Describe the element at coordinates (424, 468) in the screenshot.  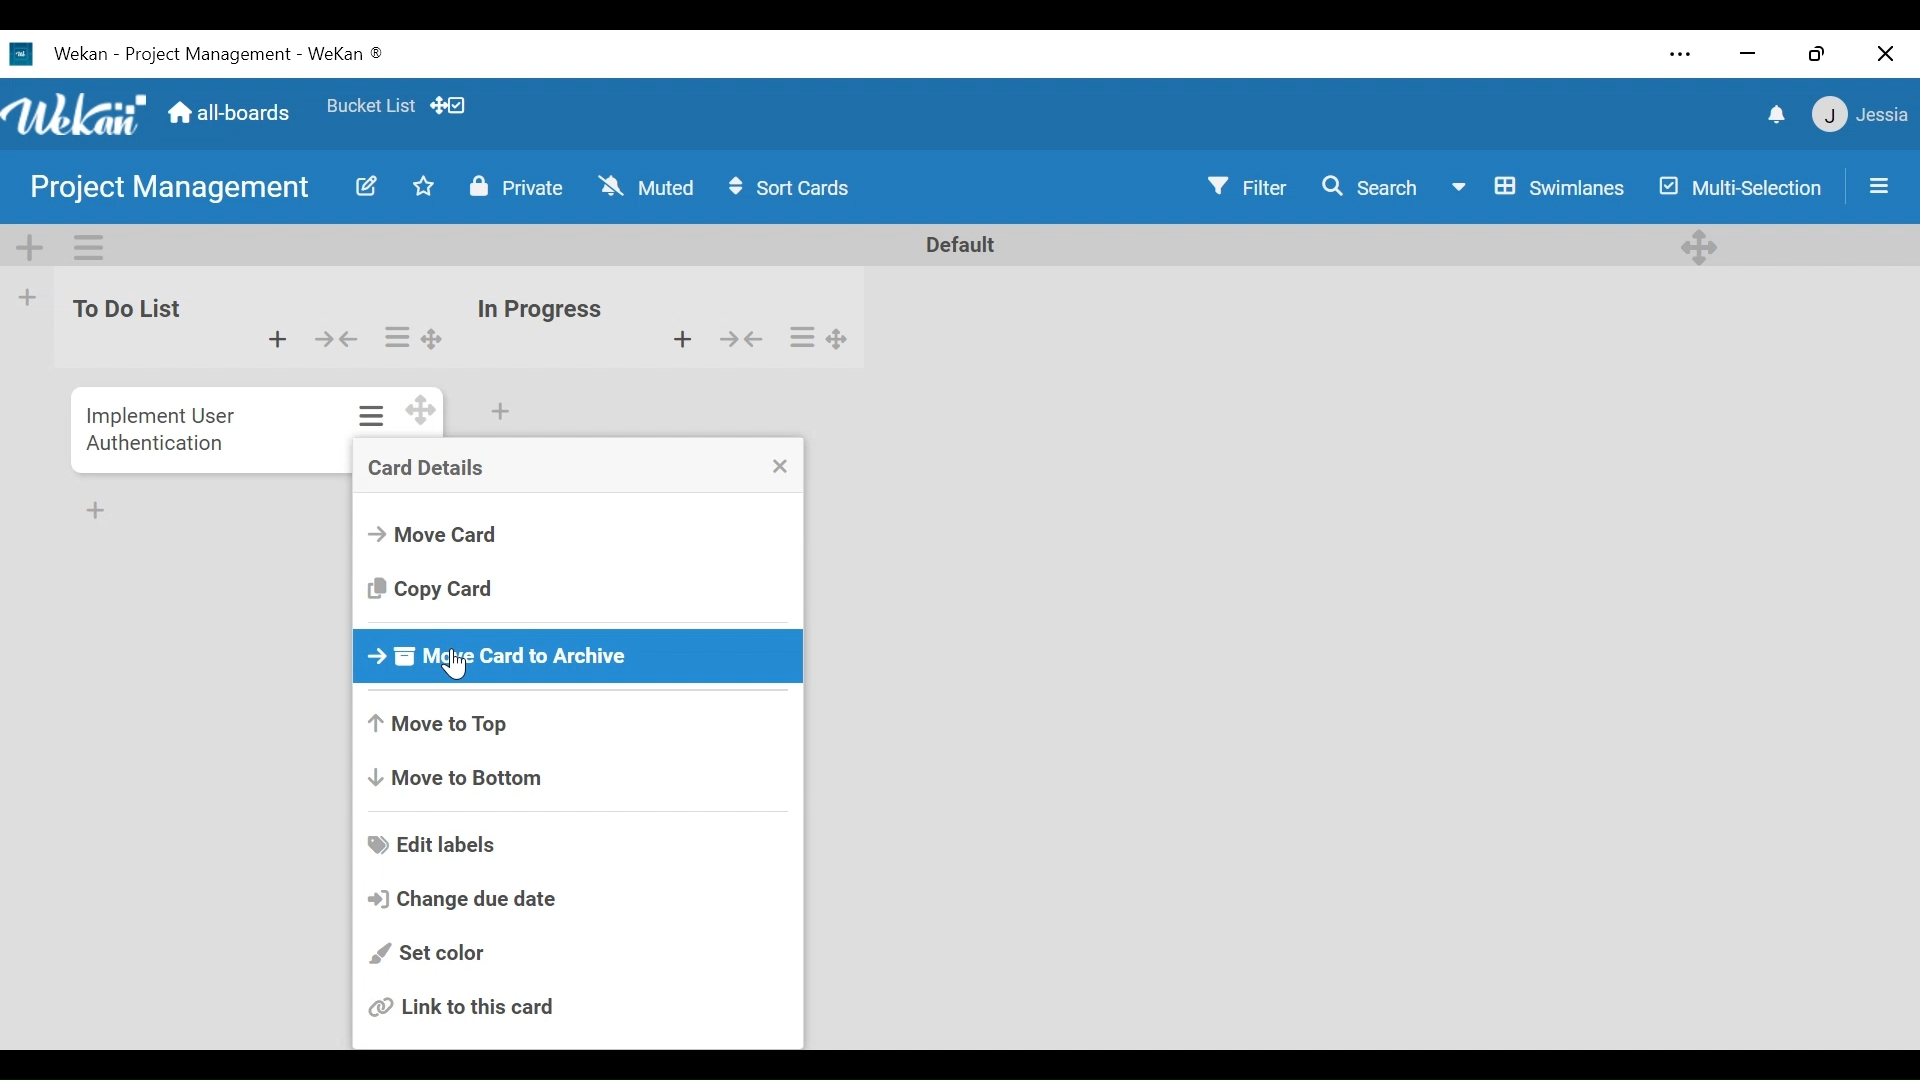
I see `Card Details` at that location.